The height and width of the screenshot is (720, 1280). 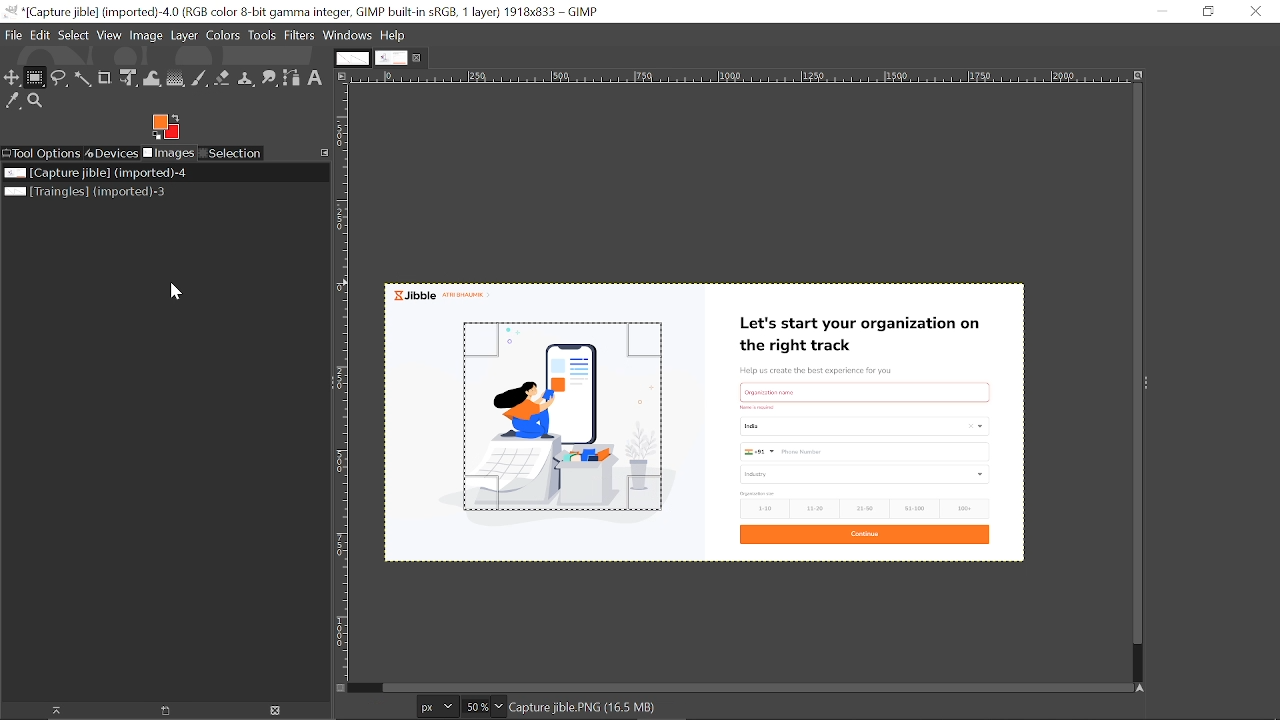 I want to click on Clone tool, so click(x=244, y=78).